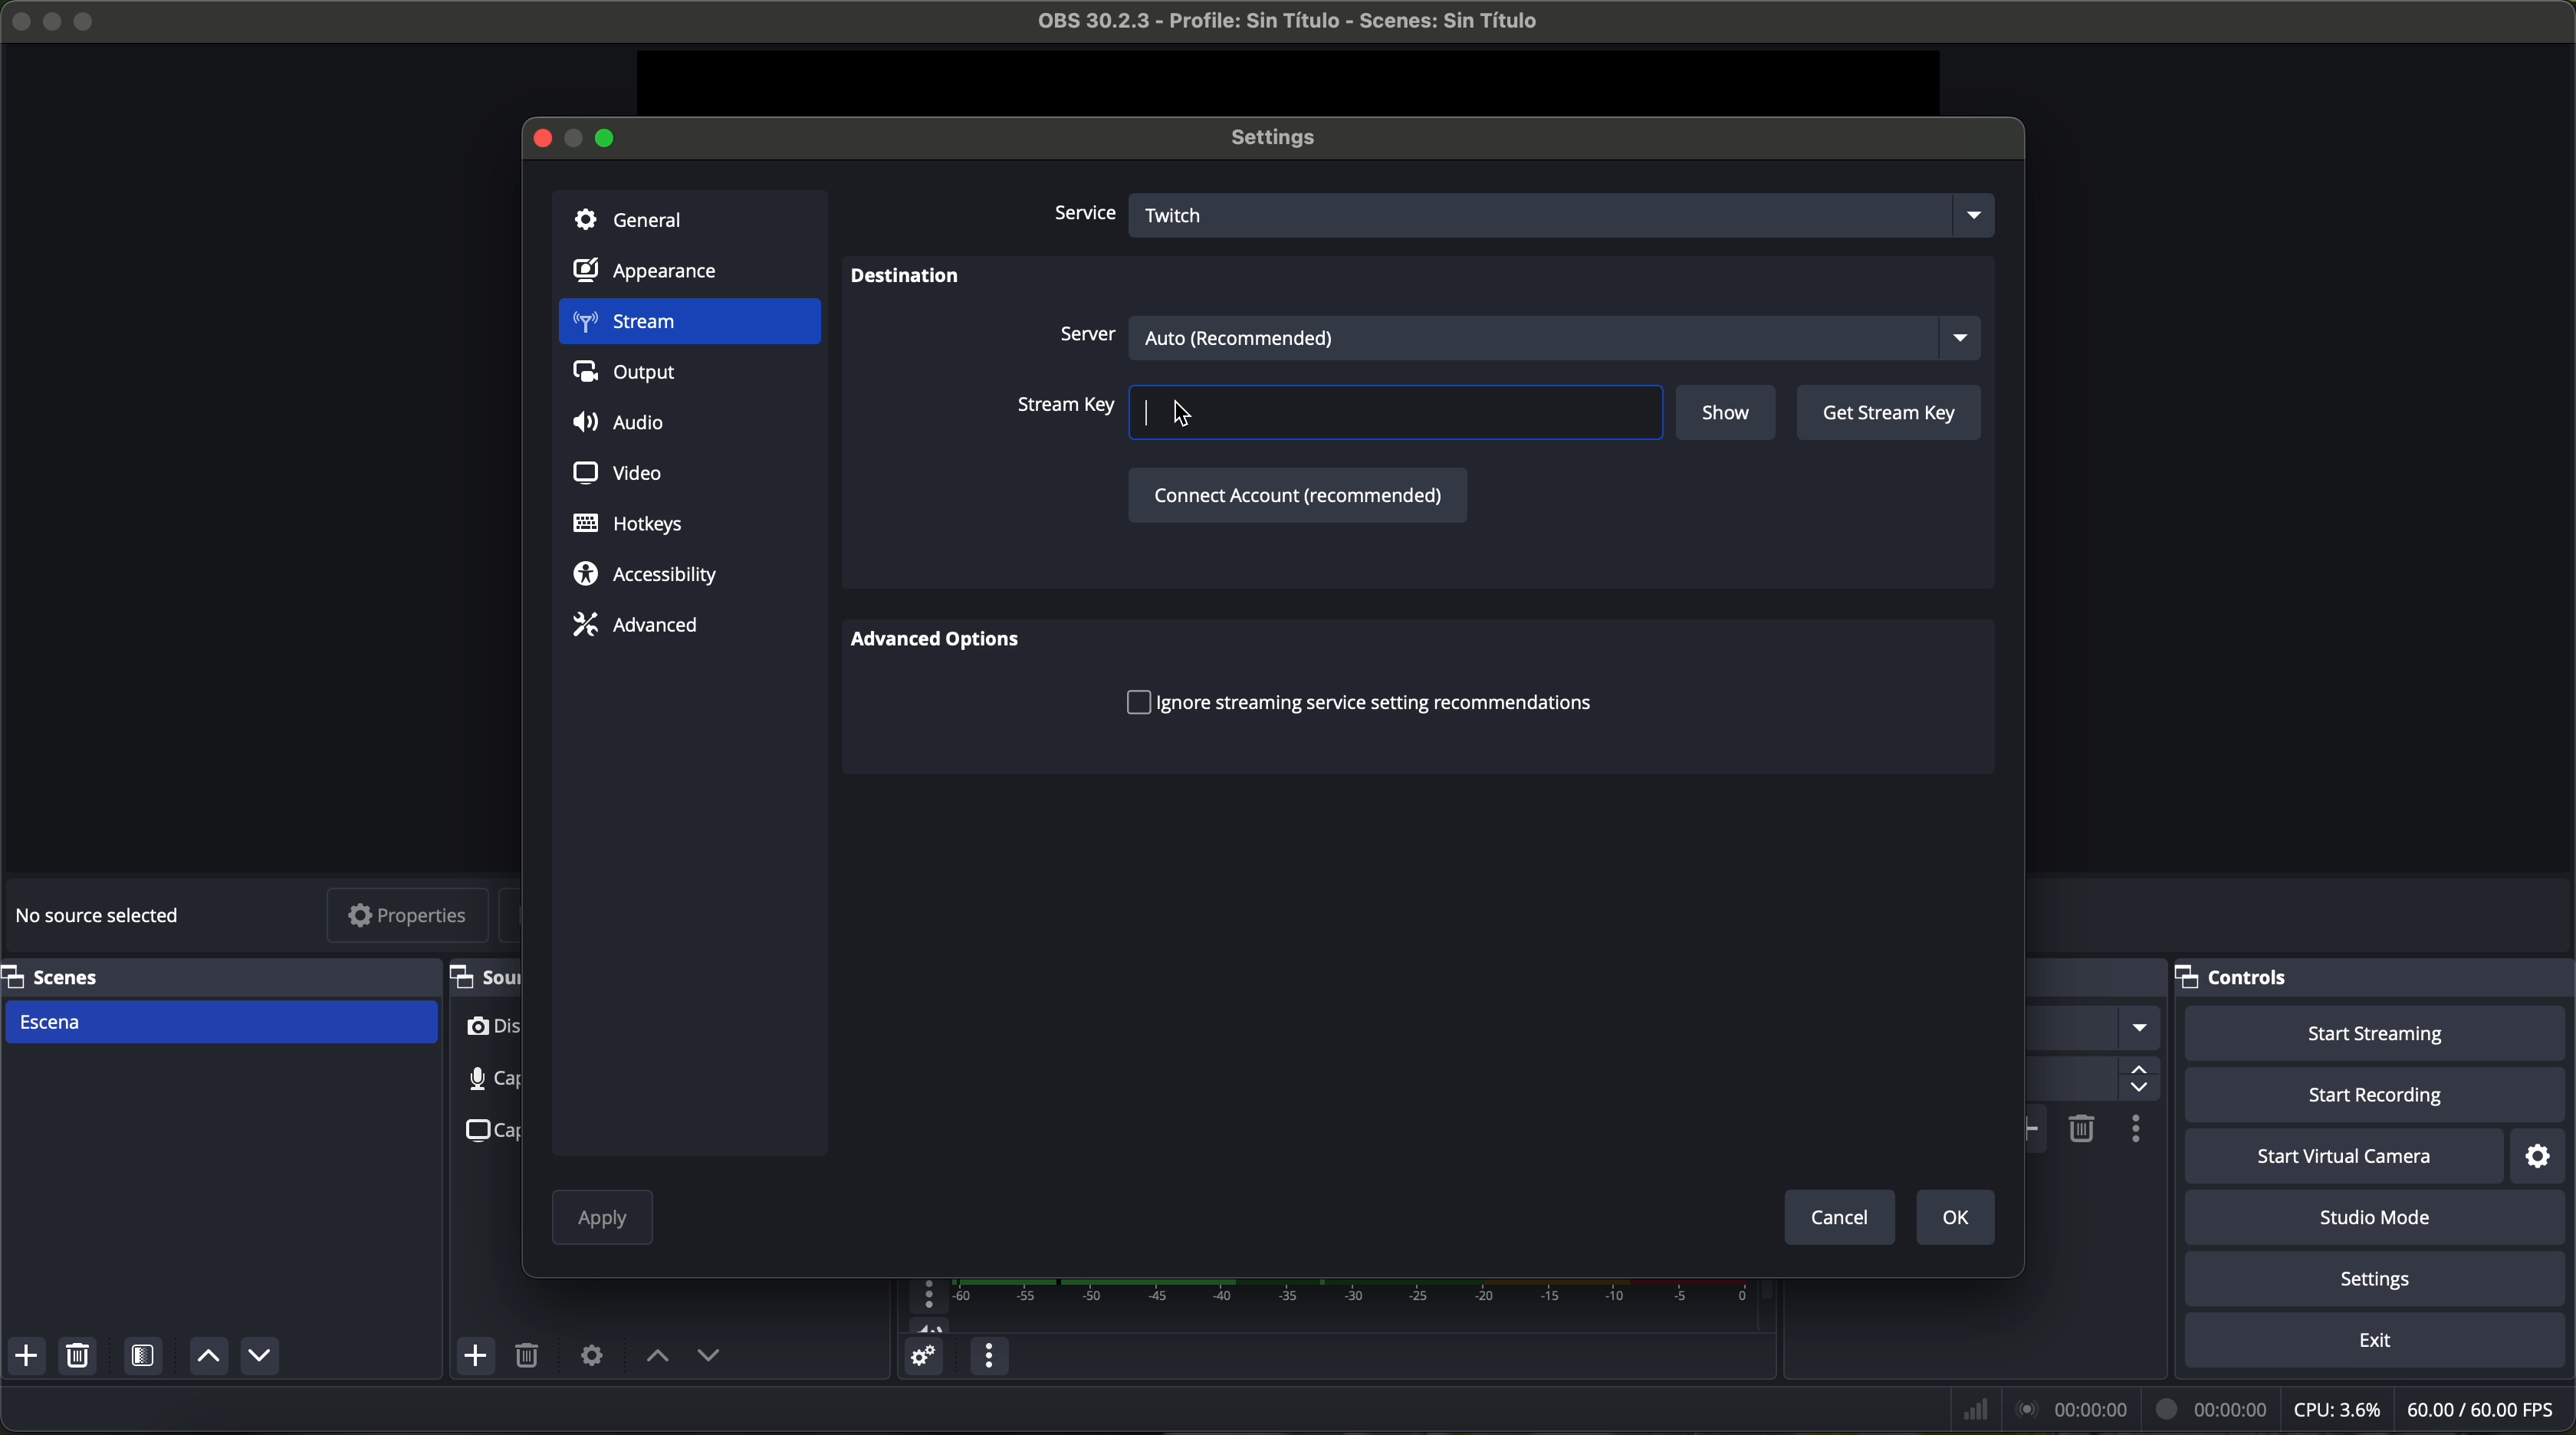 This screenshot has height=1435, width=2576. Describe the element at coordinates (2256, 1409) in the screenshot. I see `data` at that location.